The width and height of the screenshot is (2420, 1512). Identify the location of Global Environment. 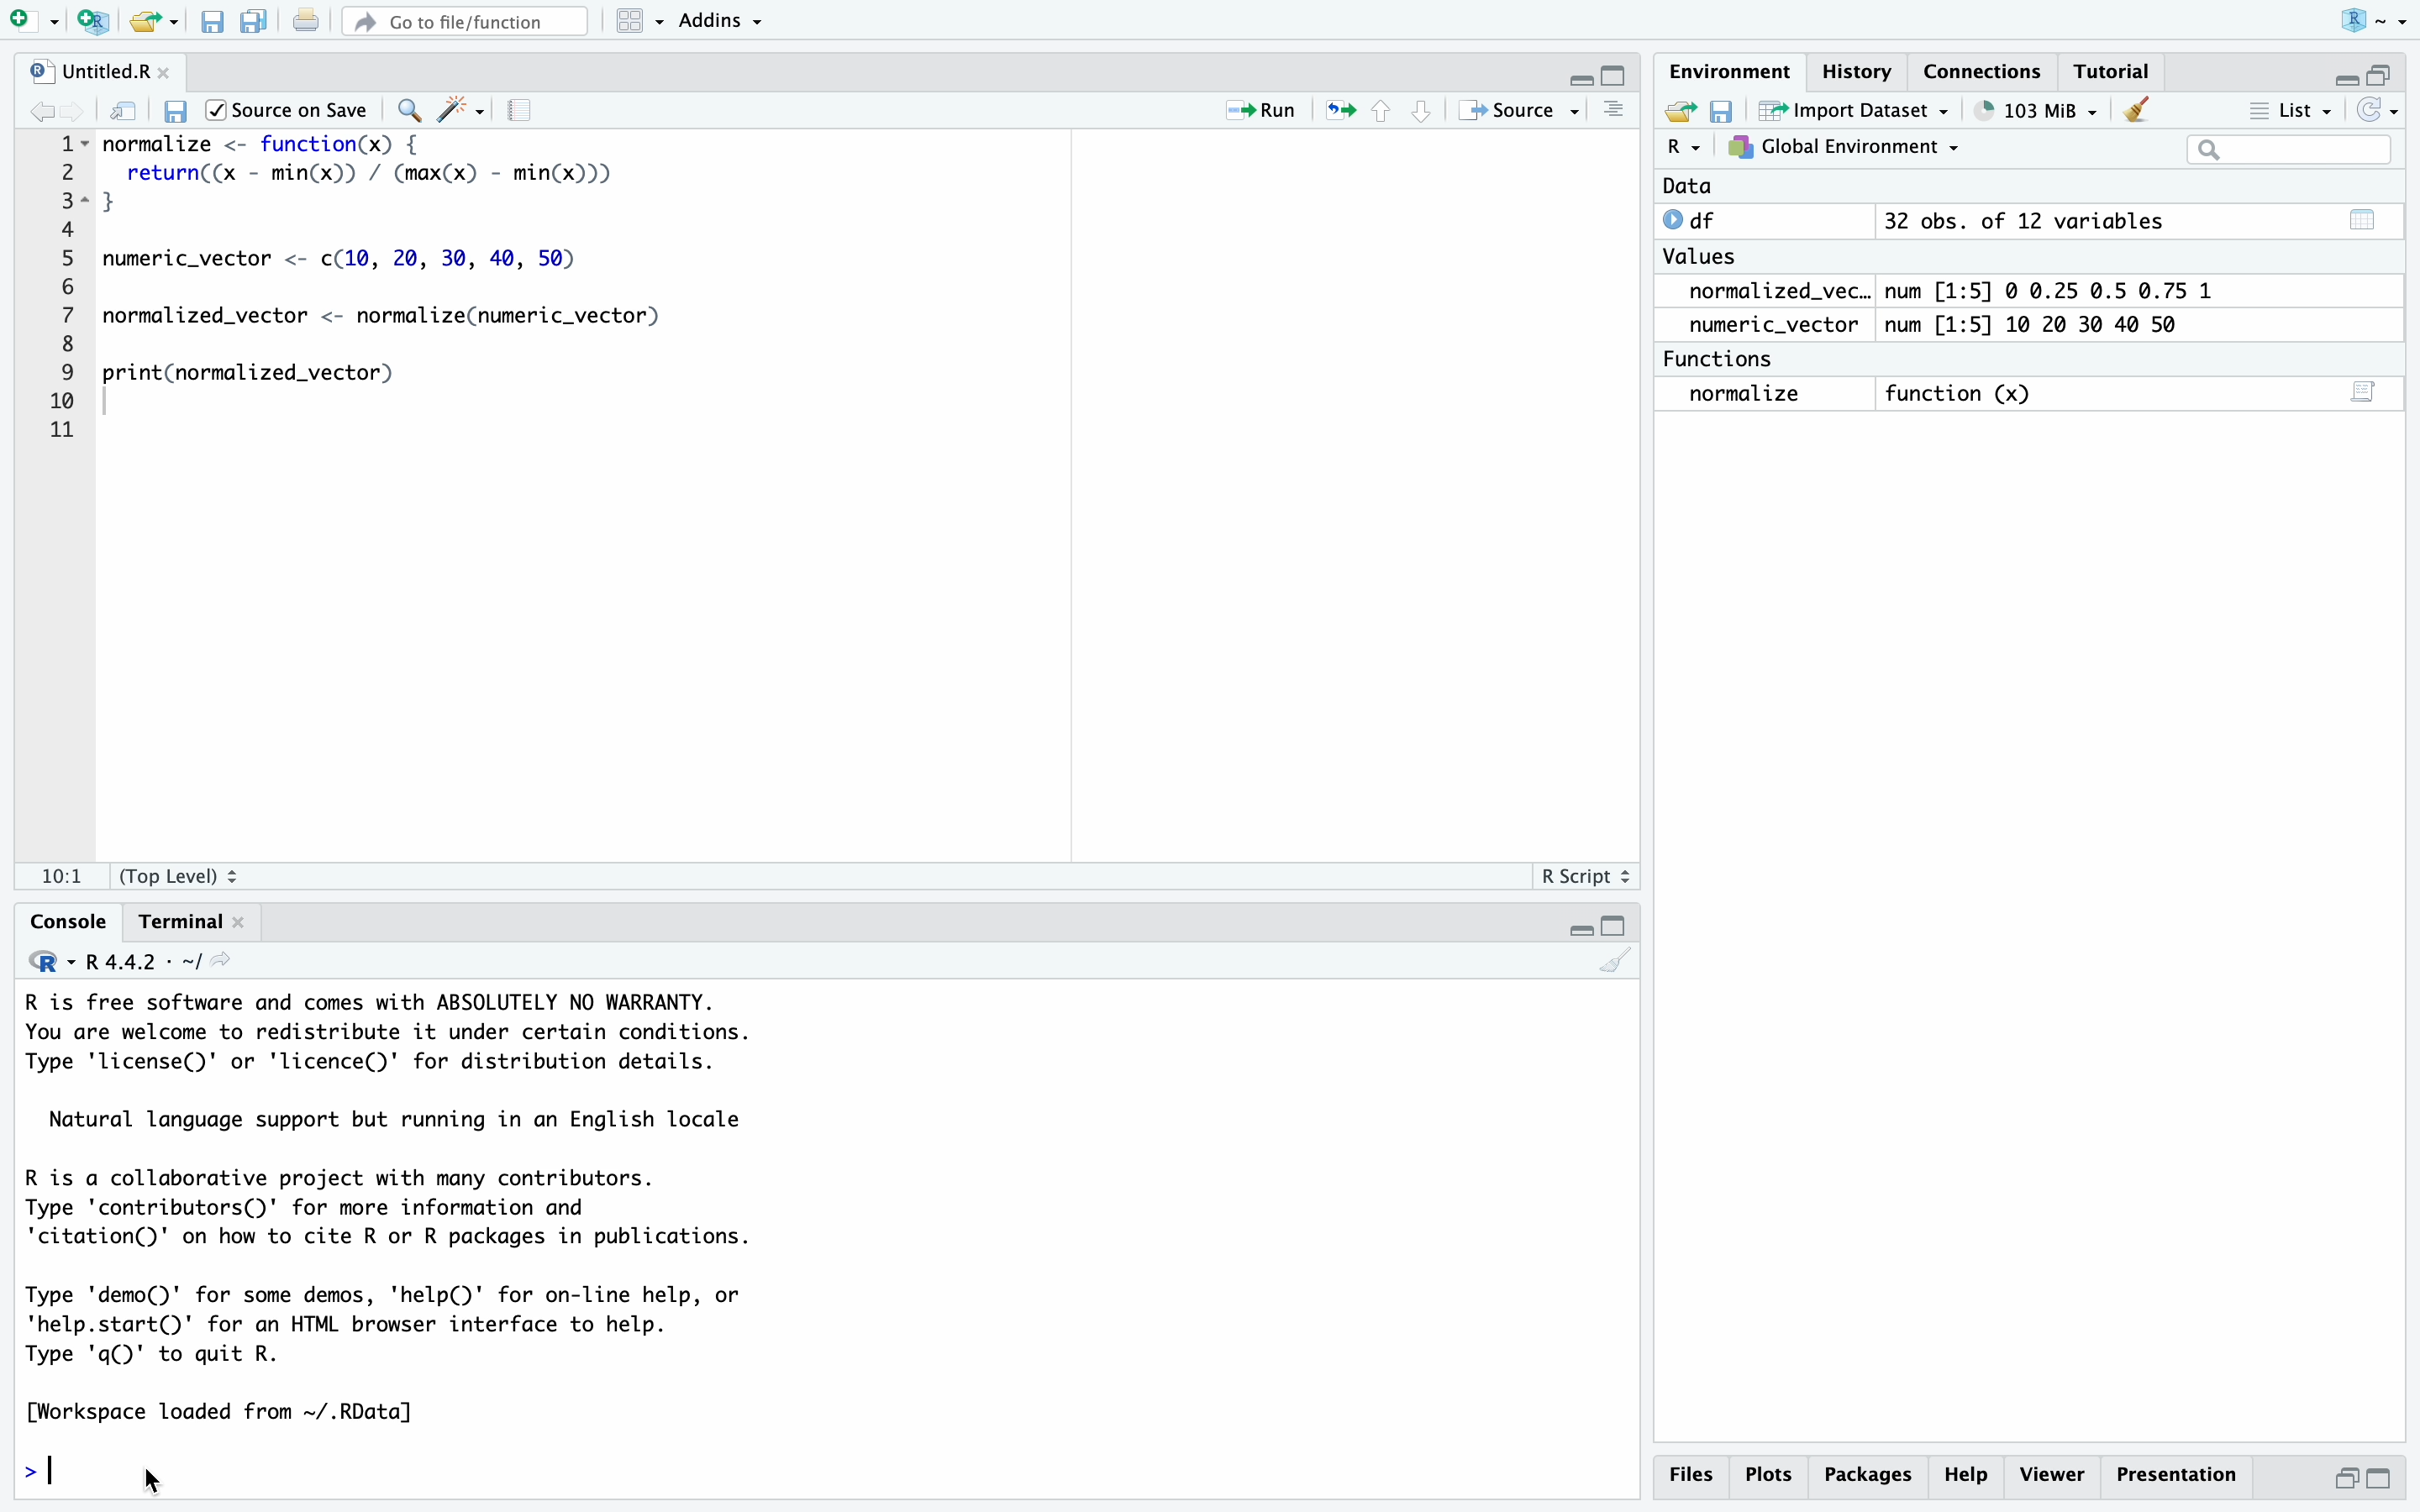
(1841, 147).